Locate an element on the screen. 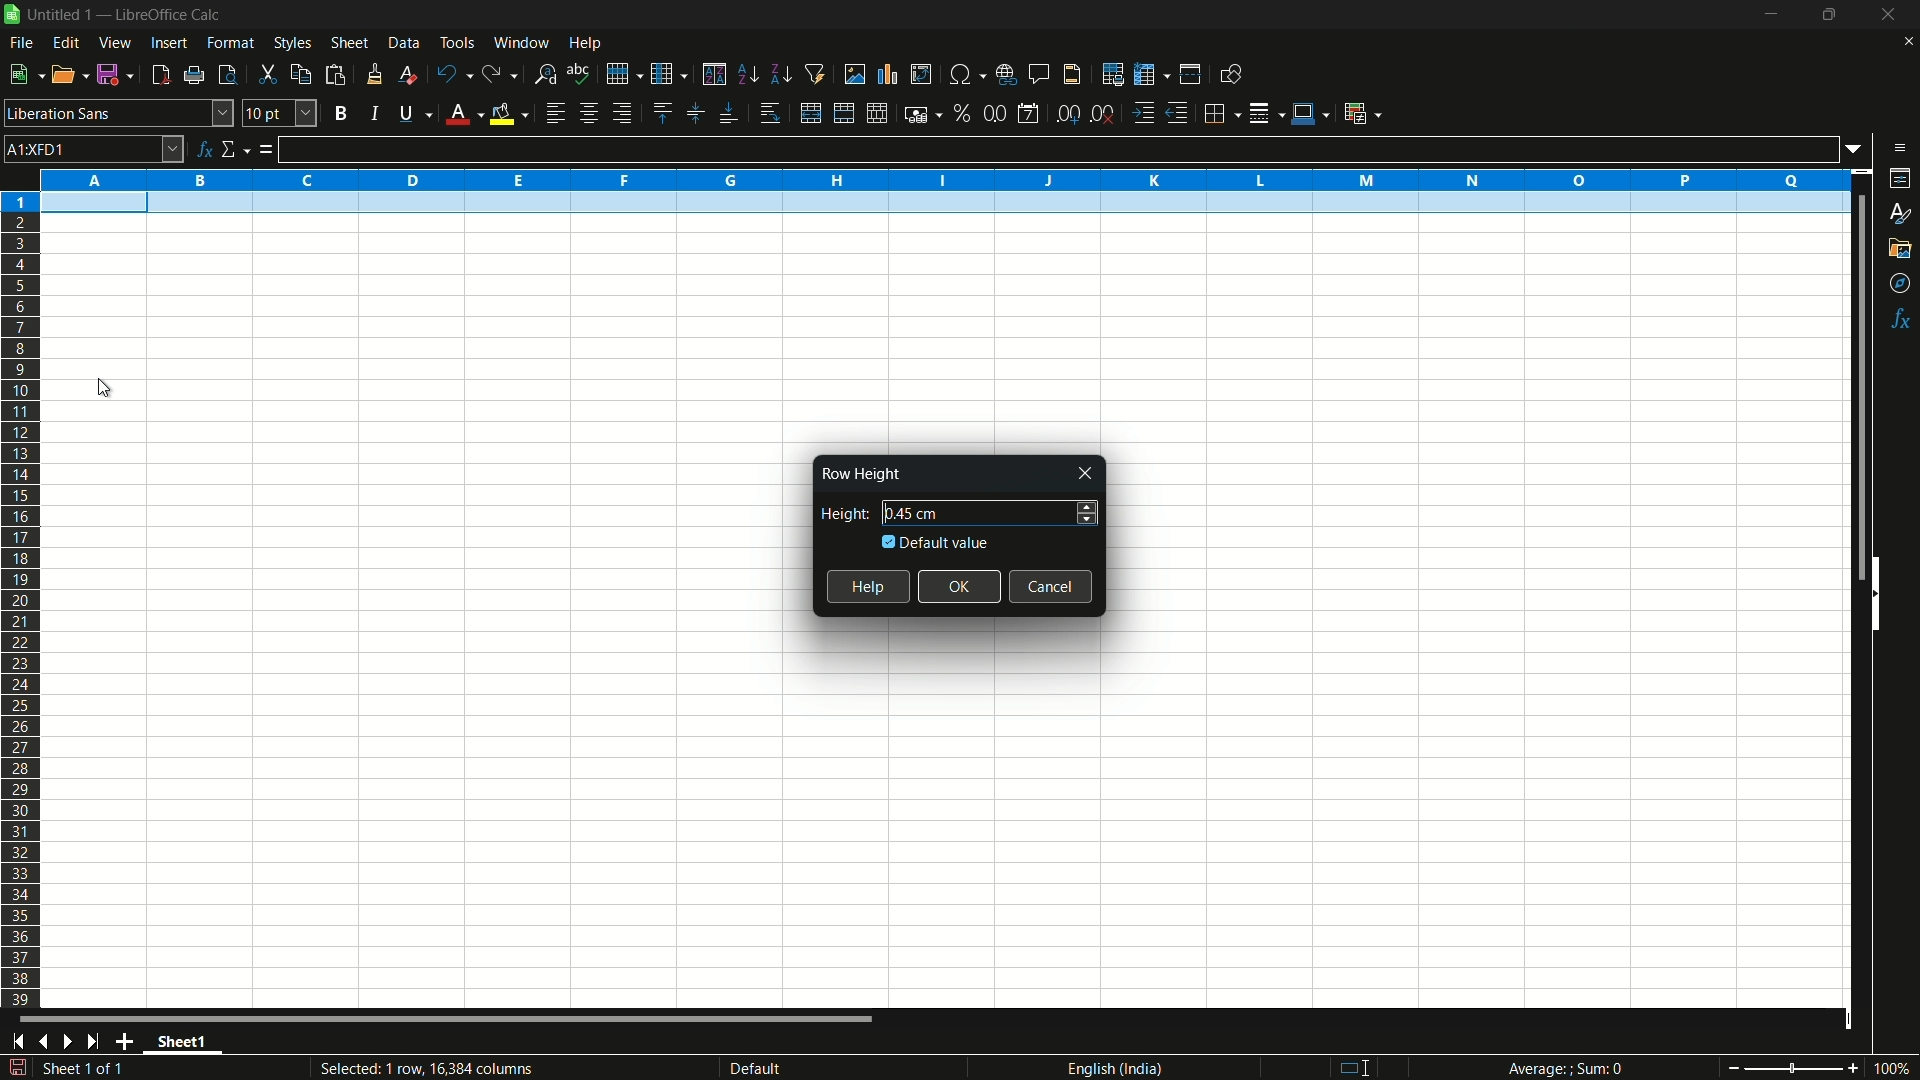  export directly as pdf is located at coordinates (160, 75).